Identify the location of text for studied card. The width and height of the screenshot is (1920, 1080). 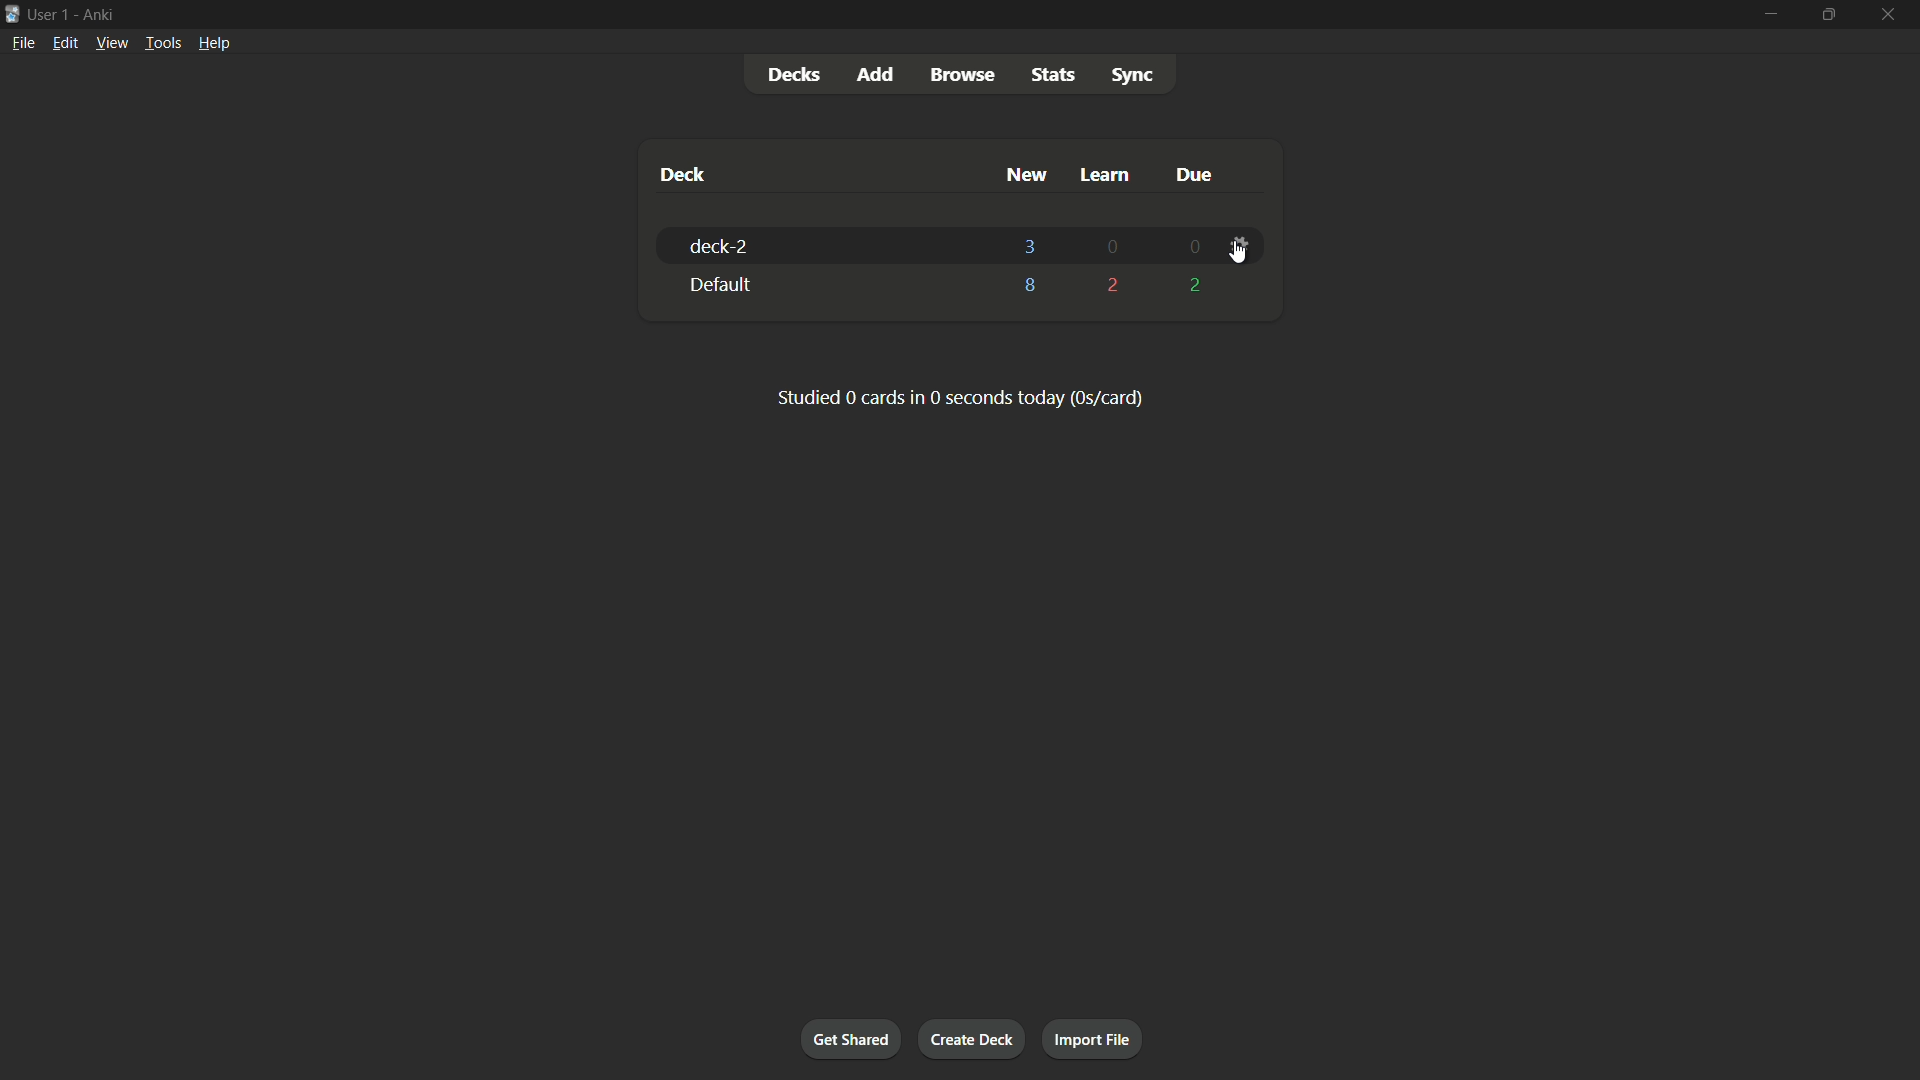
(958, 396).